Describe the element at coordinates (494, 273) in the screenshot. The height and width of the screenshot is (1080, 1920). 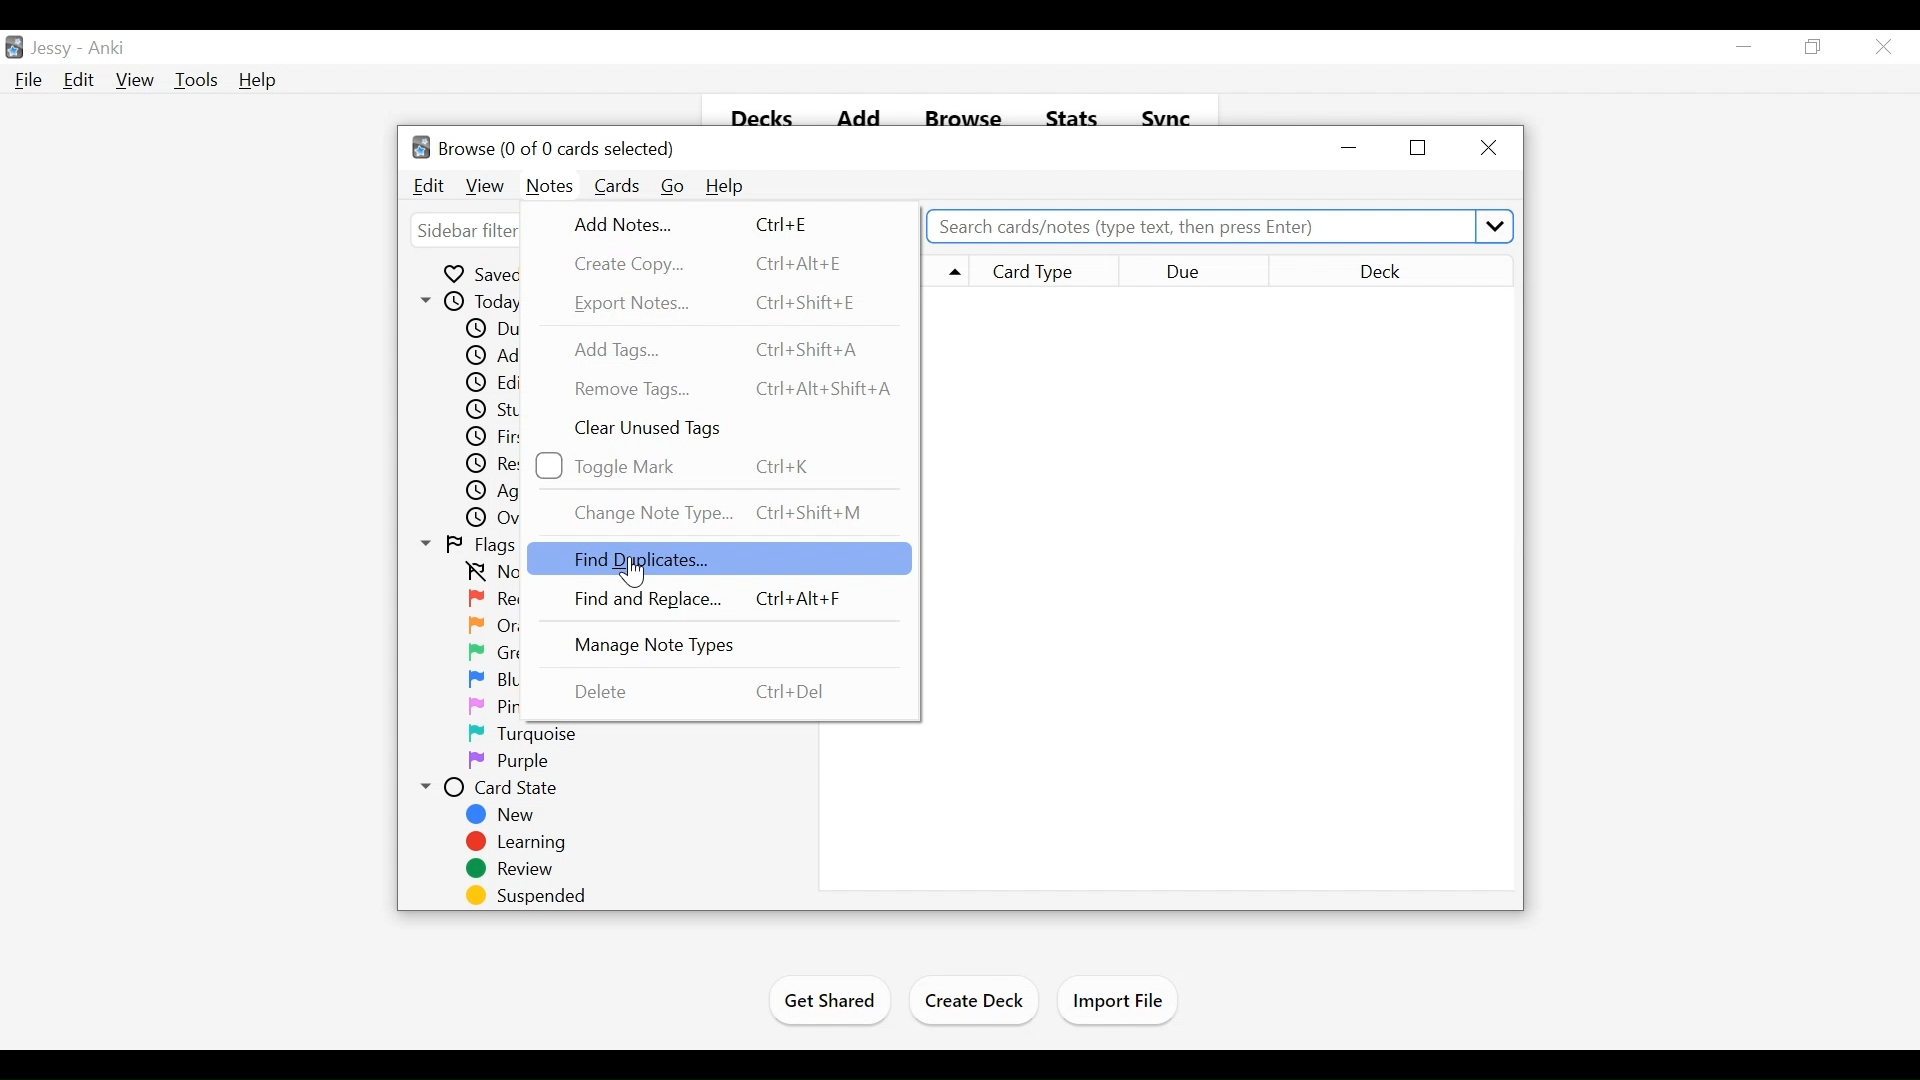
I see `Saved Searches` at that location.